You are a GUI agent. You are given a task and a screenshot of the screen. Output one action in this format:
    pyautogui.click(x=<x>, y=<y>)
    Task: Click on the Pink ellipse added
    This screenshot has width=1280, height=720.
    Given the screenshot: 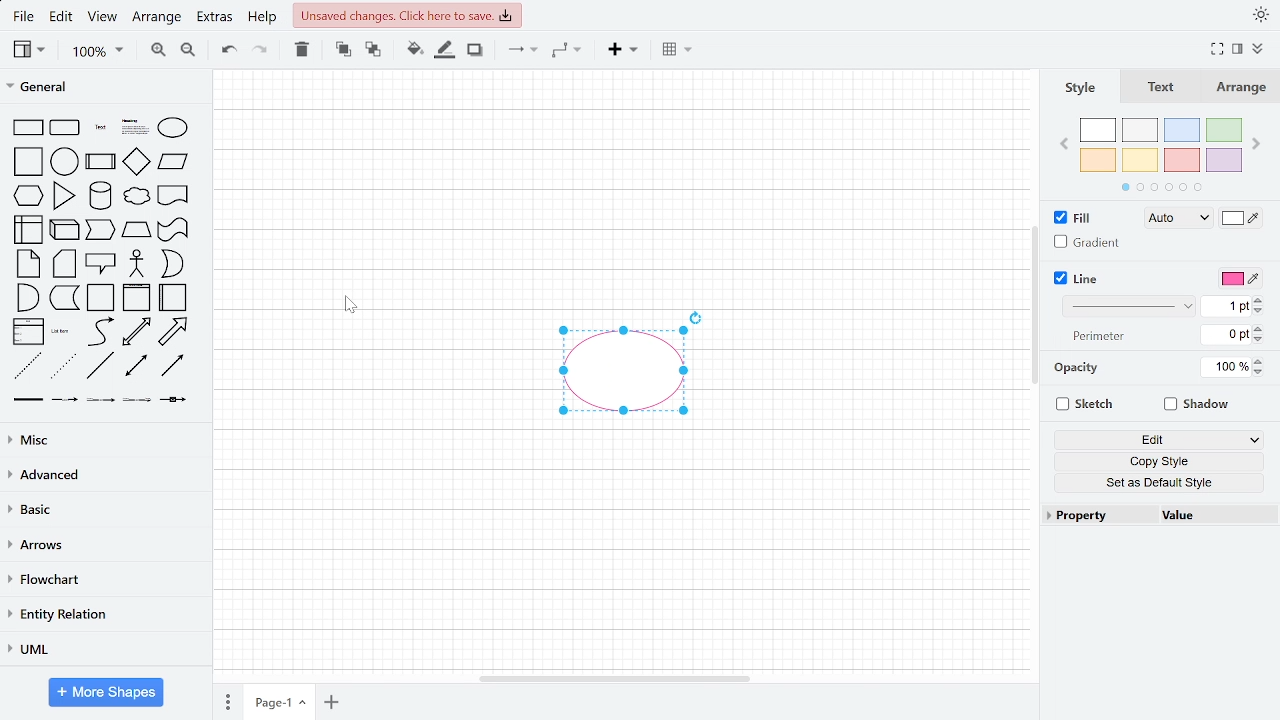 What is the action you would take?
    pyautogui.click(x=621, y=373)
    